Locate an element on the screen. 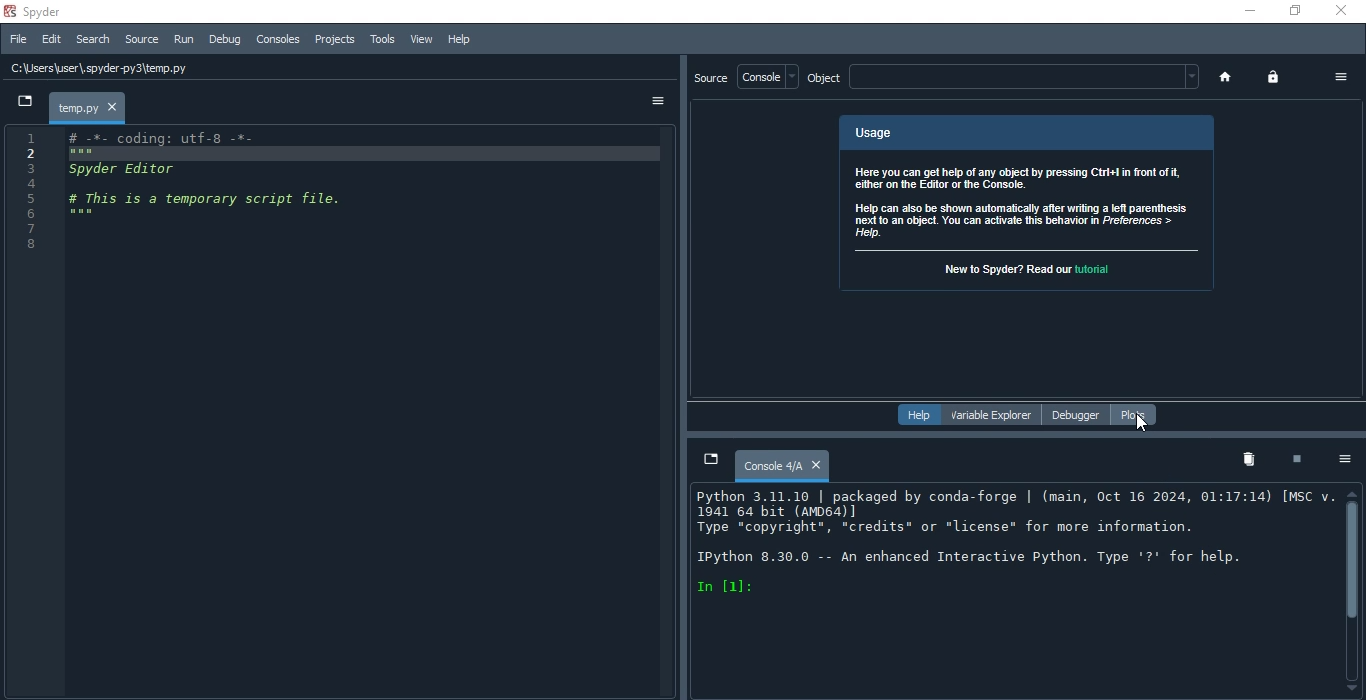  cursor is located at coordinates (1141, 426).